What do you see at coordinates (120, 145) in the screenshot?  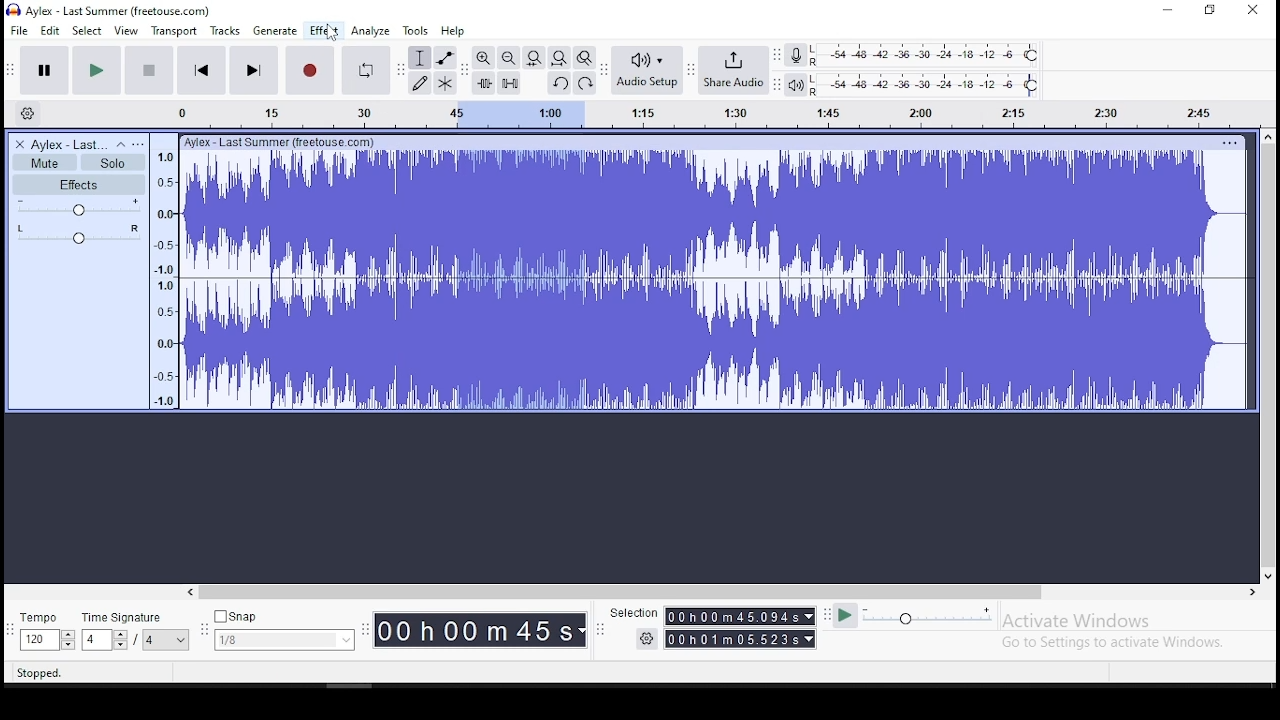 I see `collapse` at bounding box center [120, 145].